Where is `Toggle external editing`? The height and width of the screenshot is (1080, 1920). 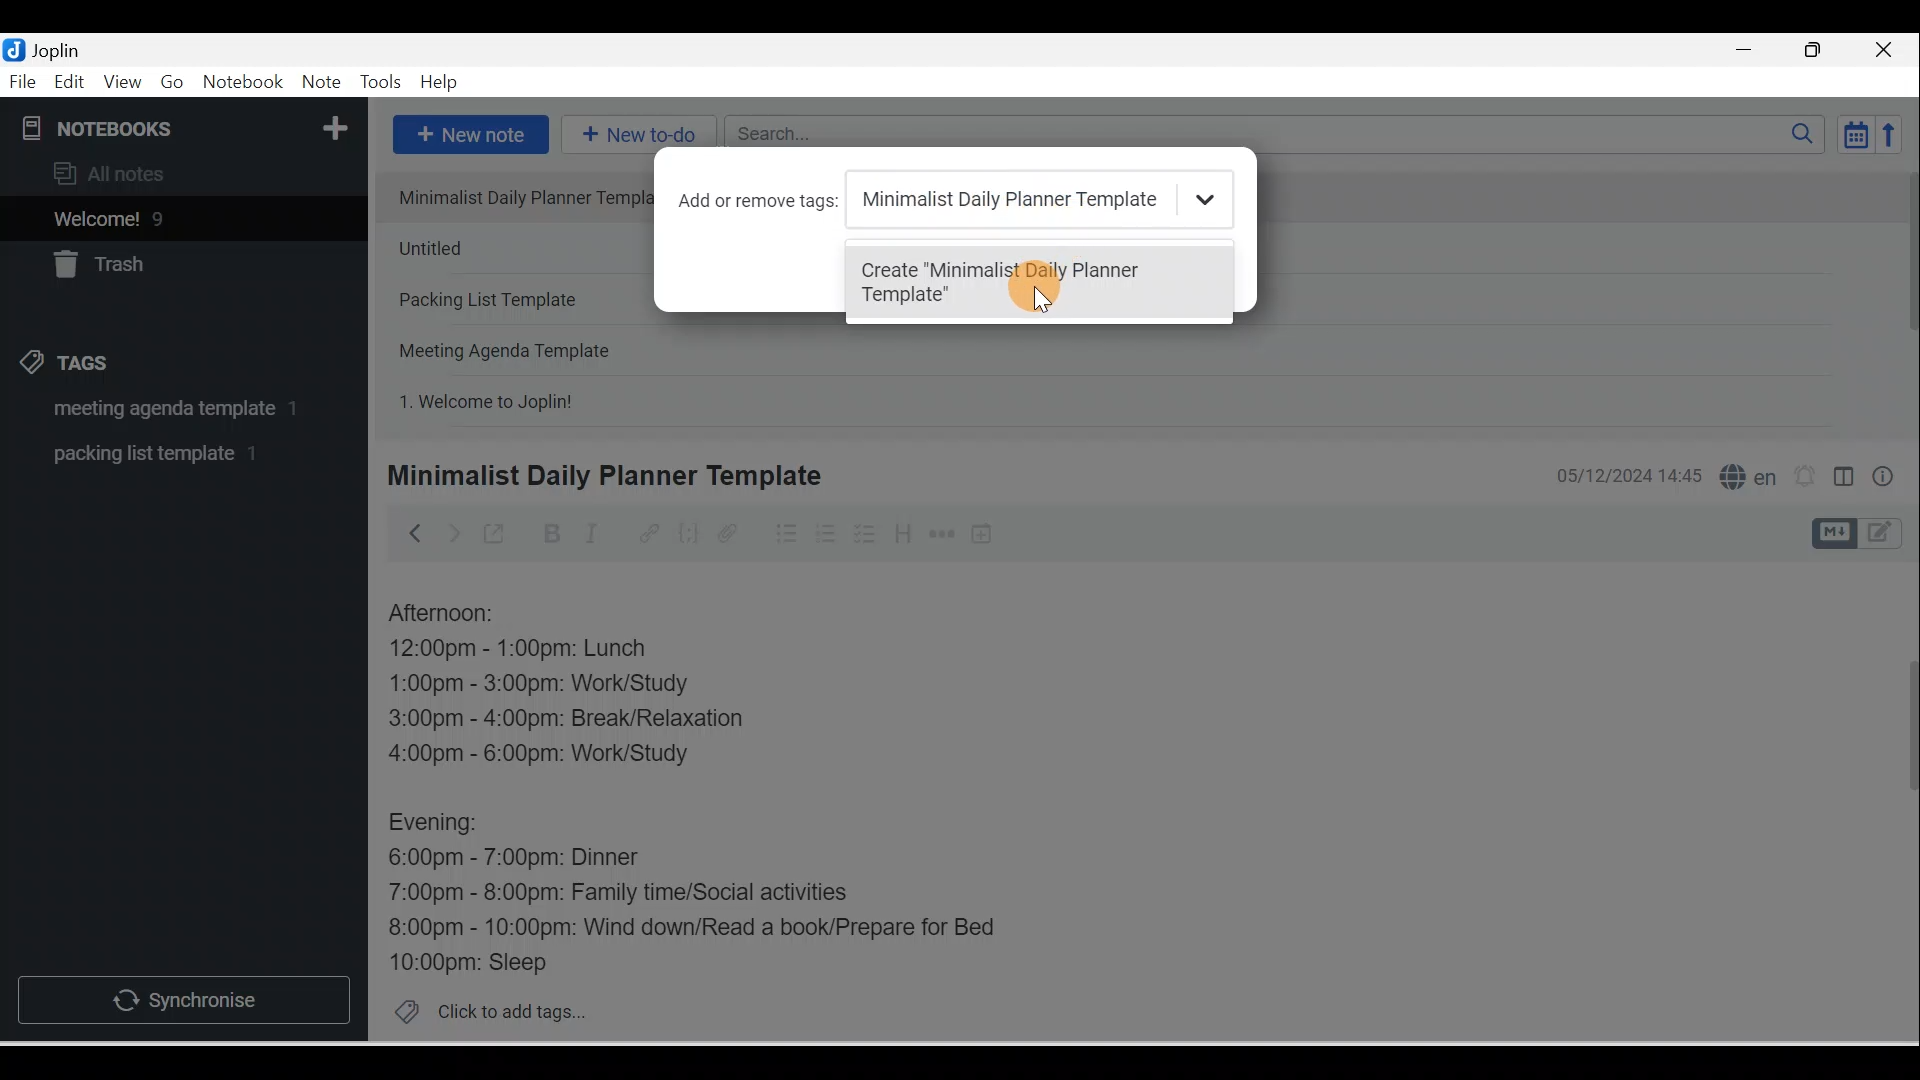 Toggle external editing is located at coordinates (497, 538).